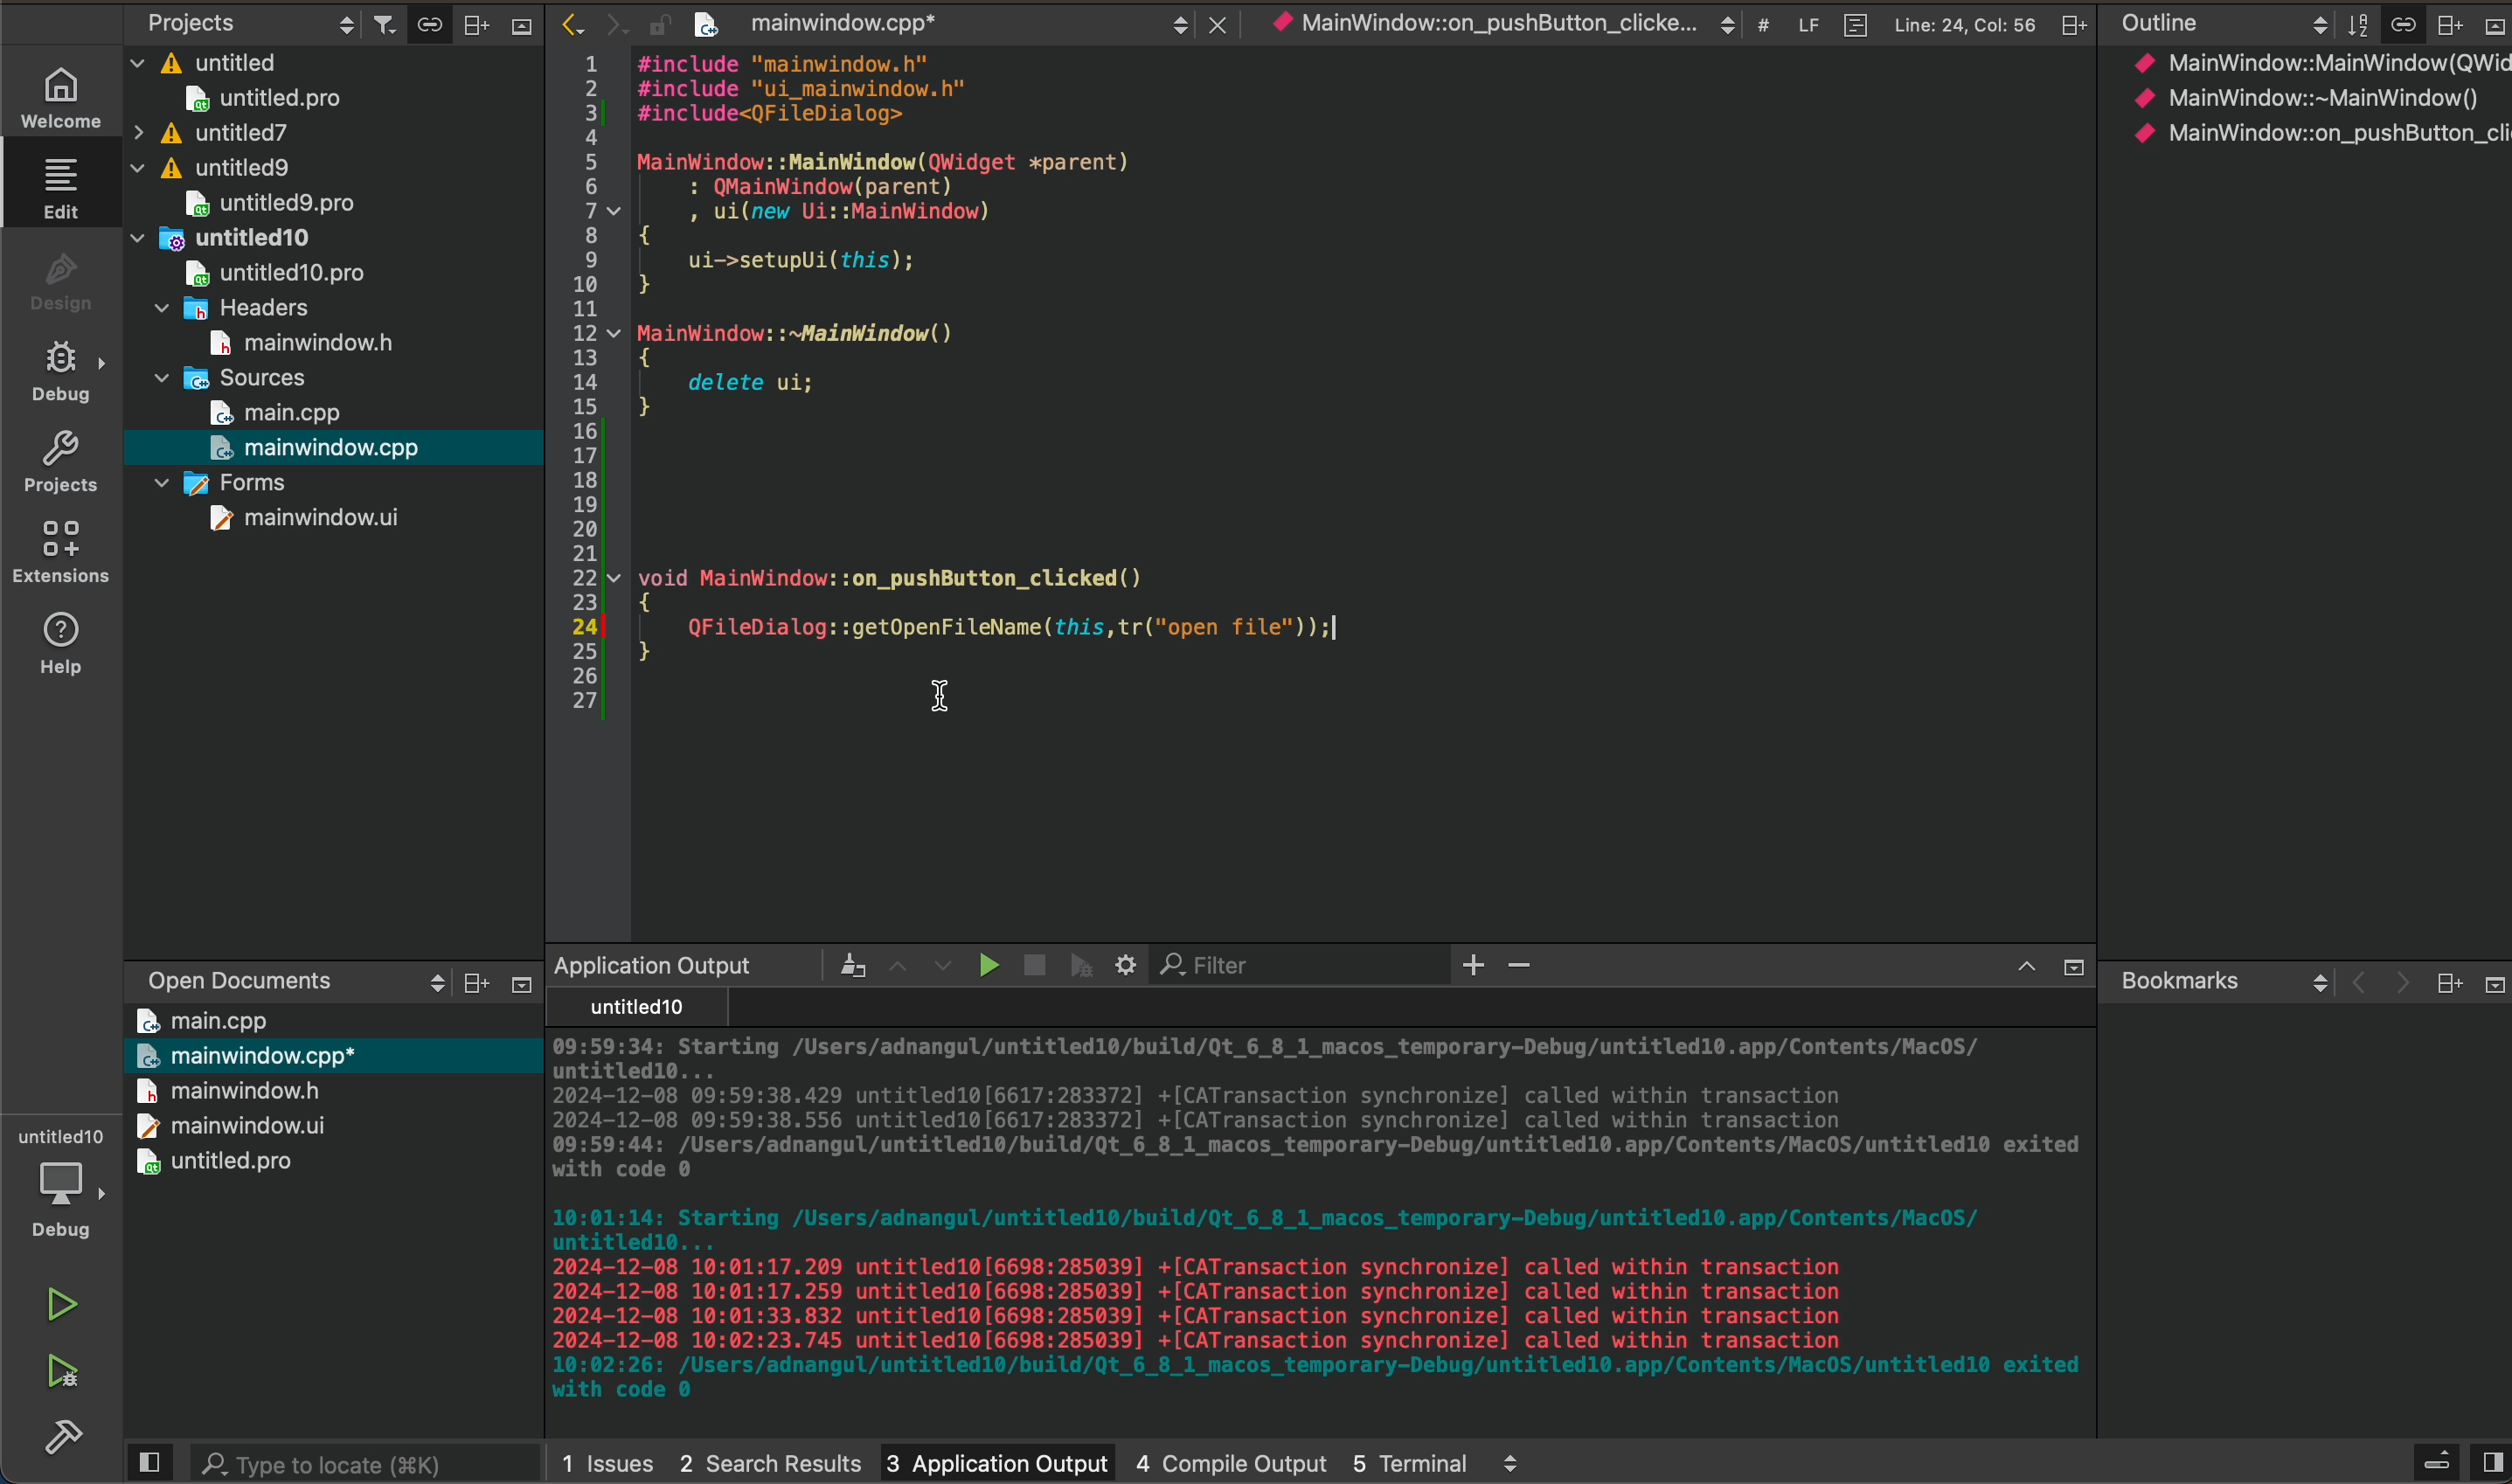 The image size is (2512, 1484). I want to click on mainwindow.cpp’, so click(245, 1053).